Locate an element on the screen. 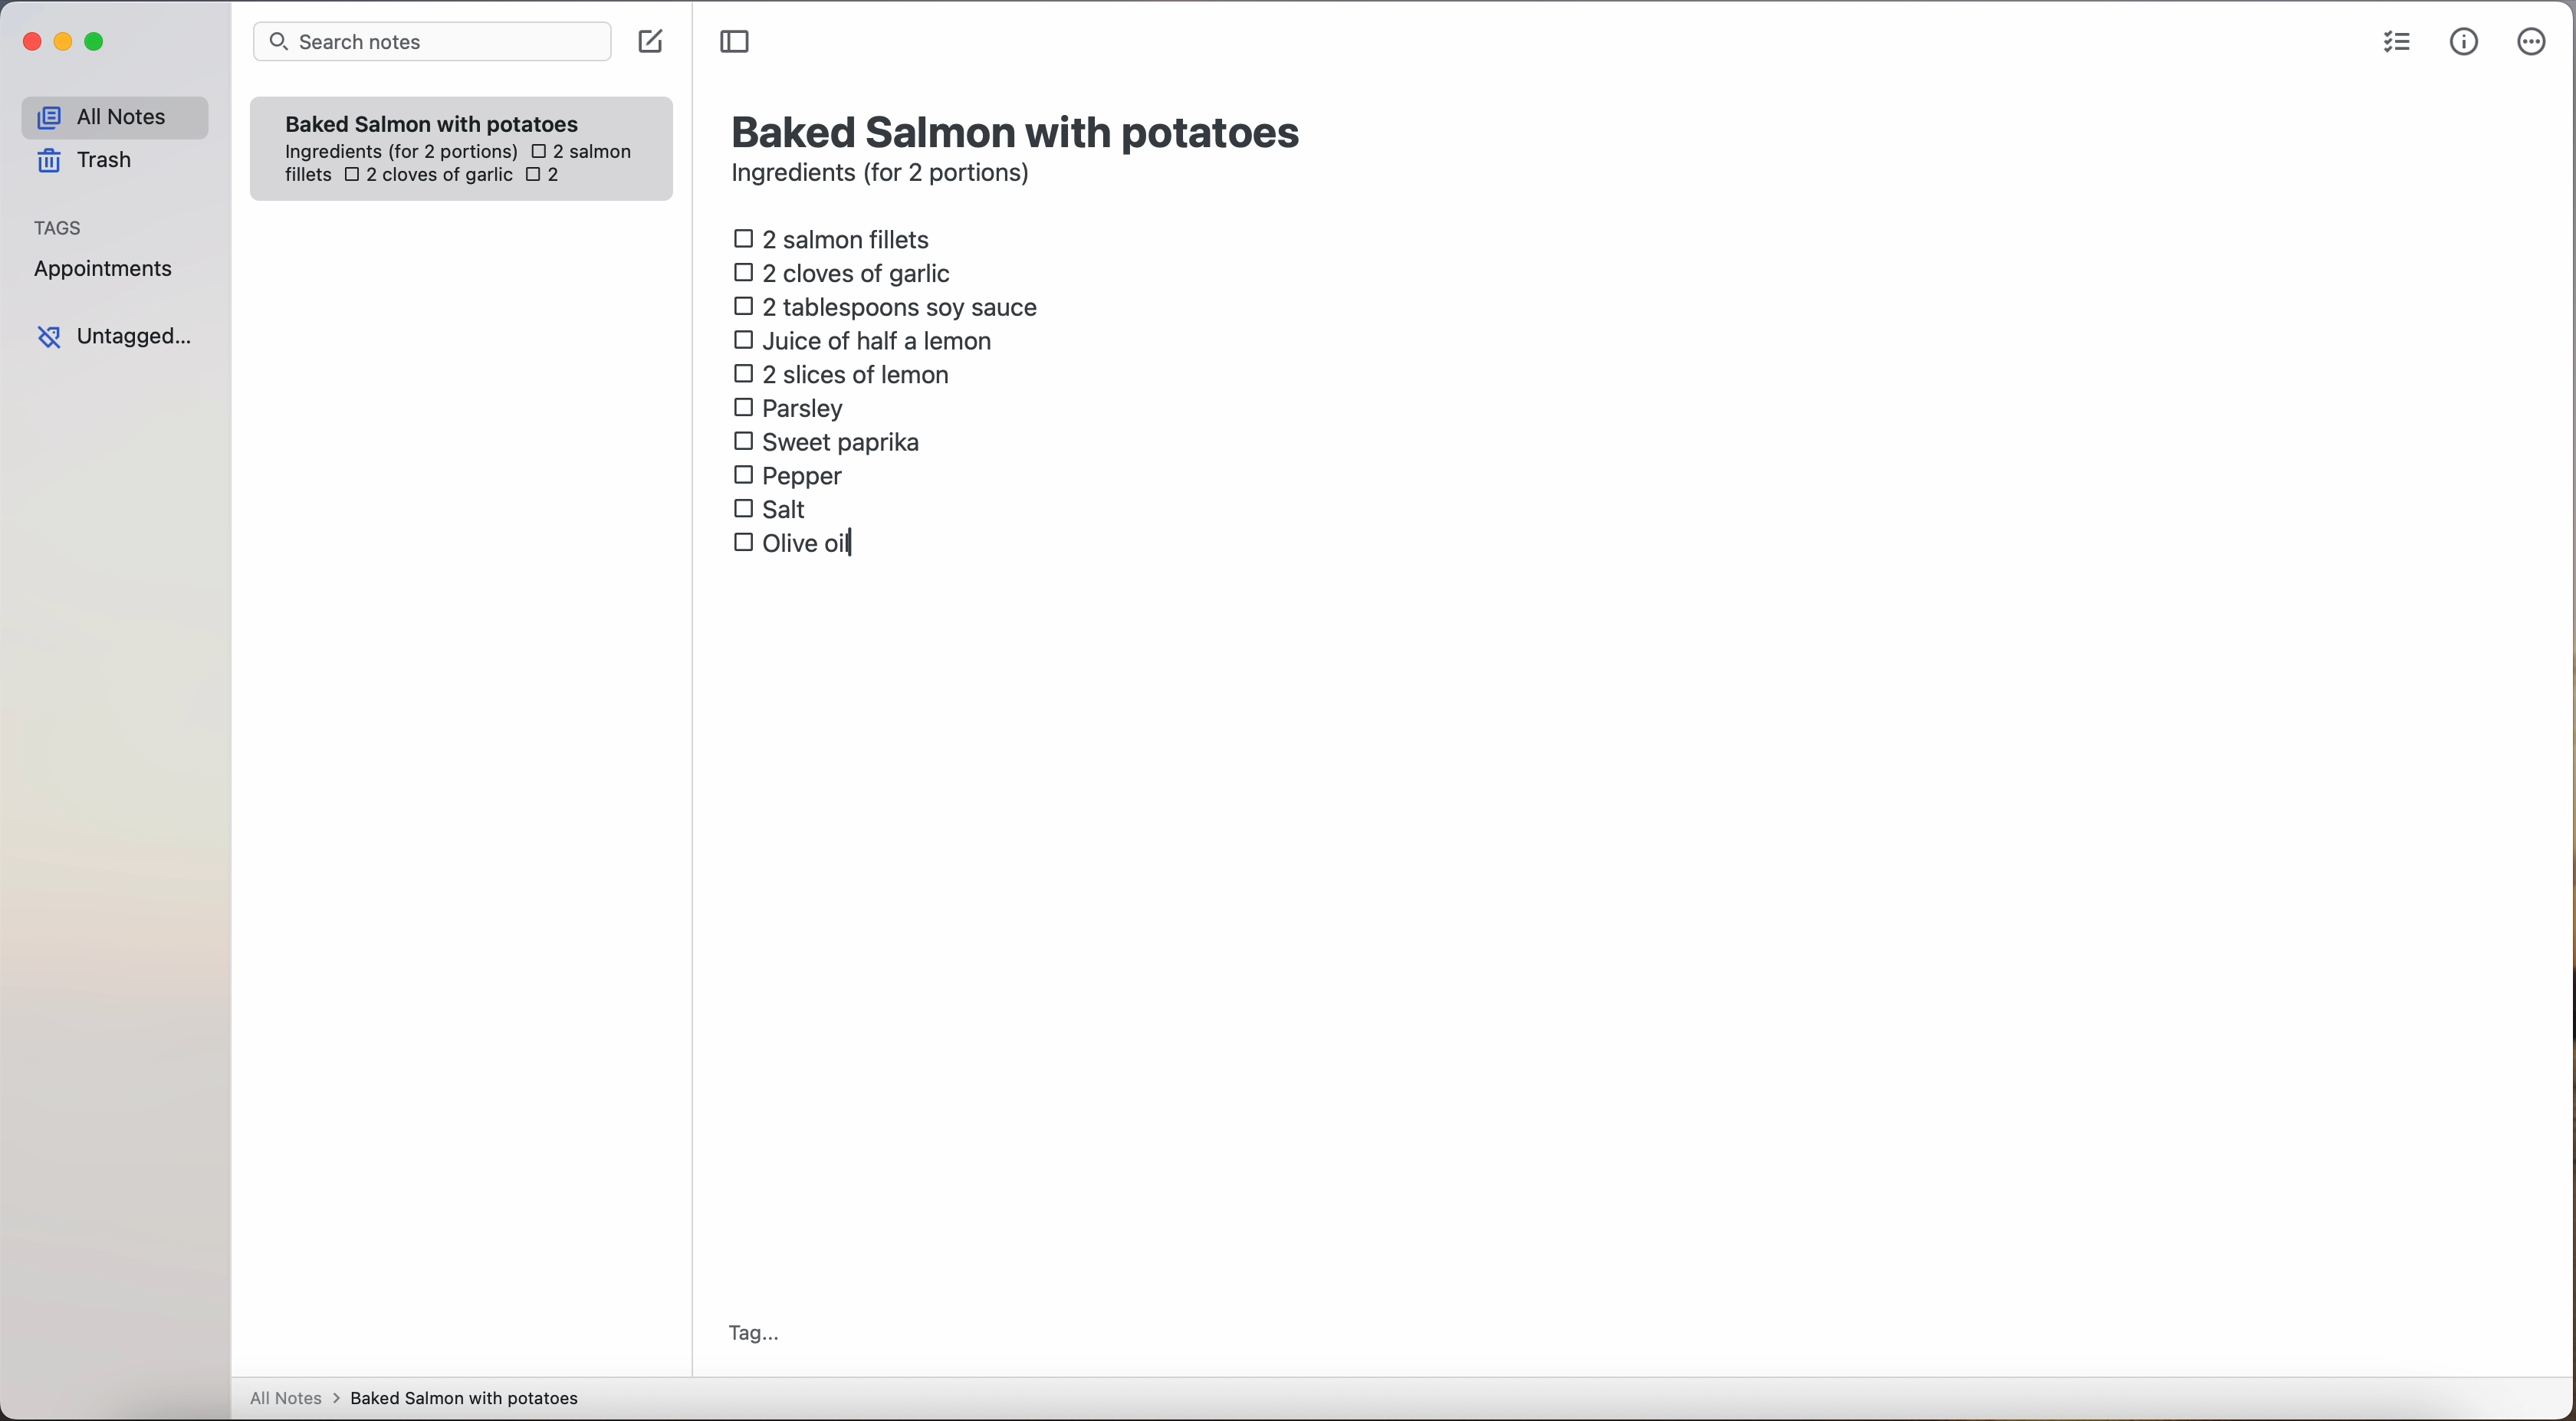  2 slices of lemon is located at coordinates (843, 374).